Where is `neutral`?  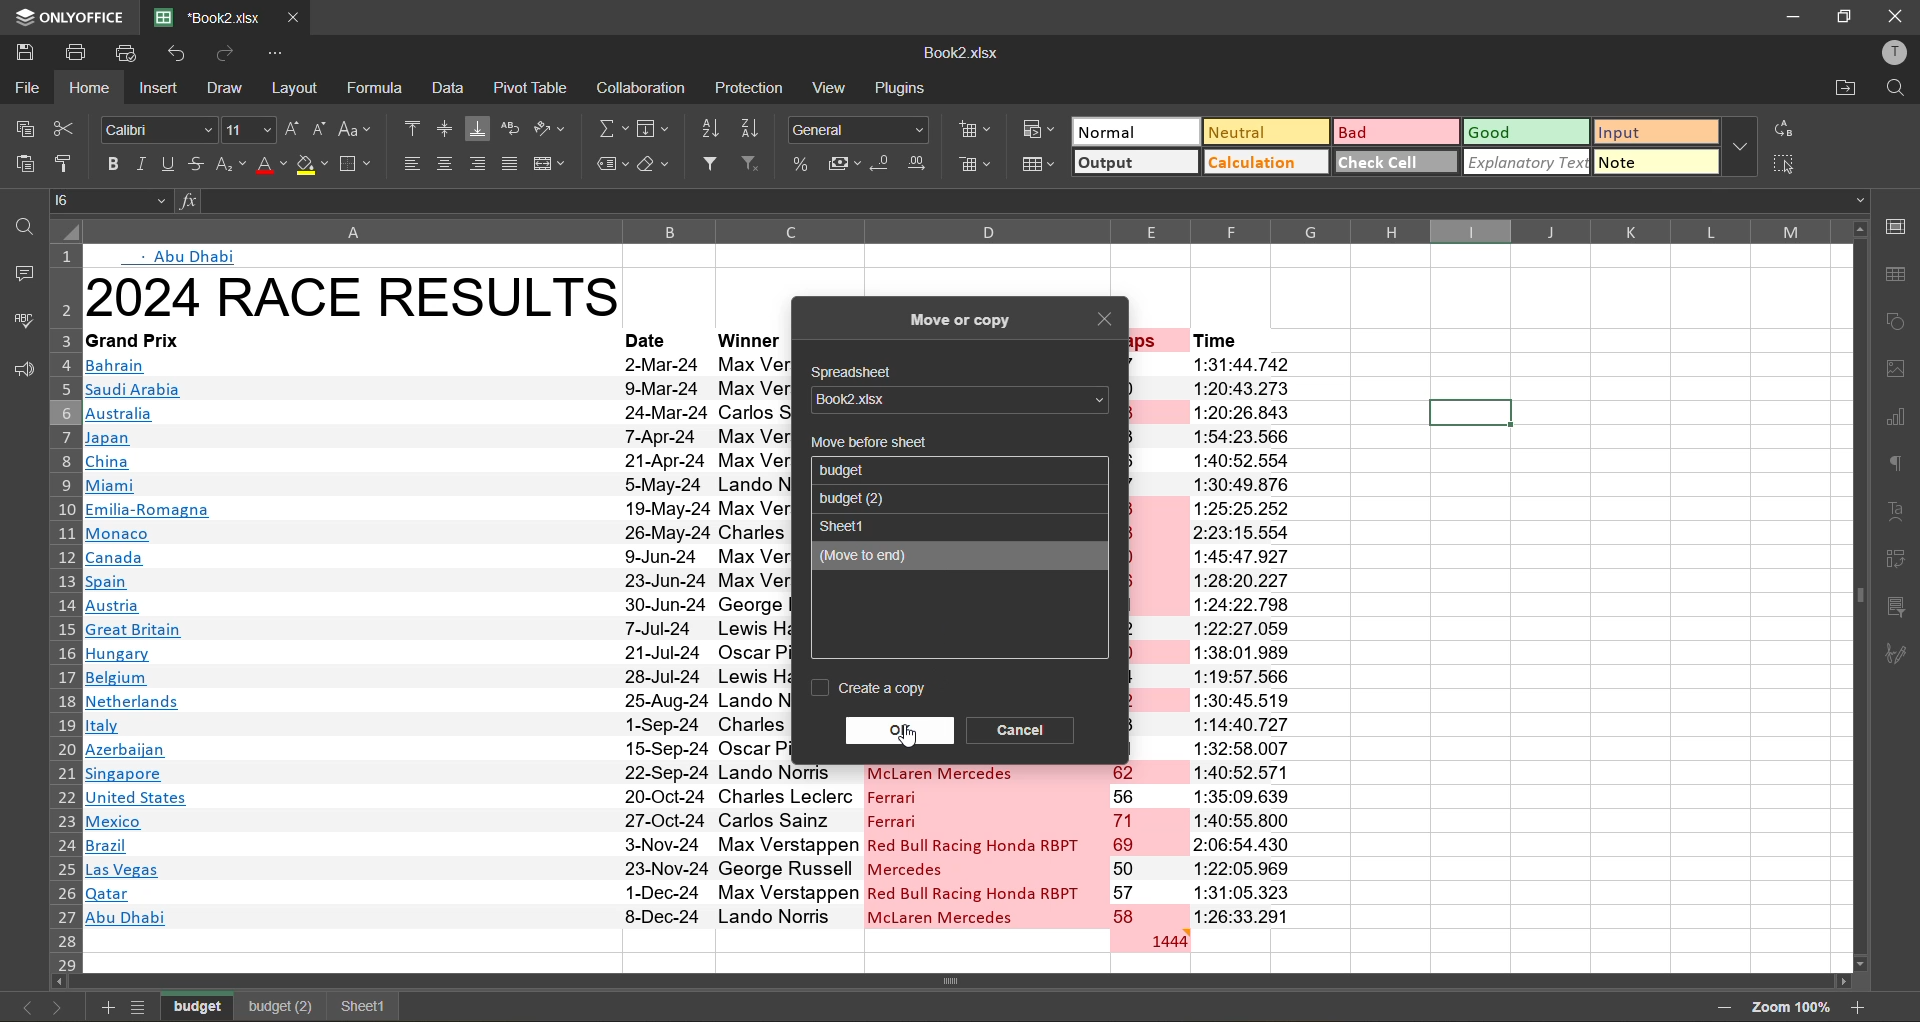 neutral is located at coordinates (1262, 131).